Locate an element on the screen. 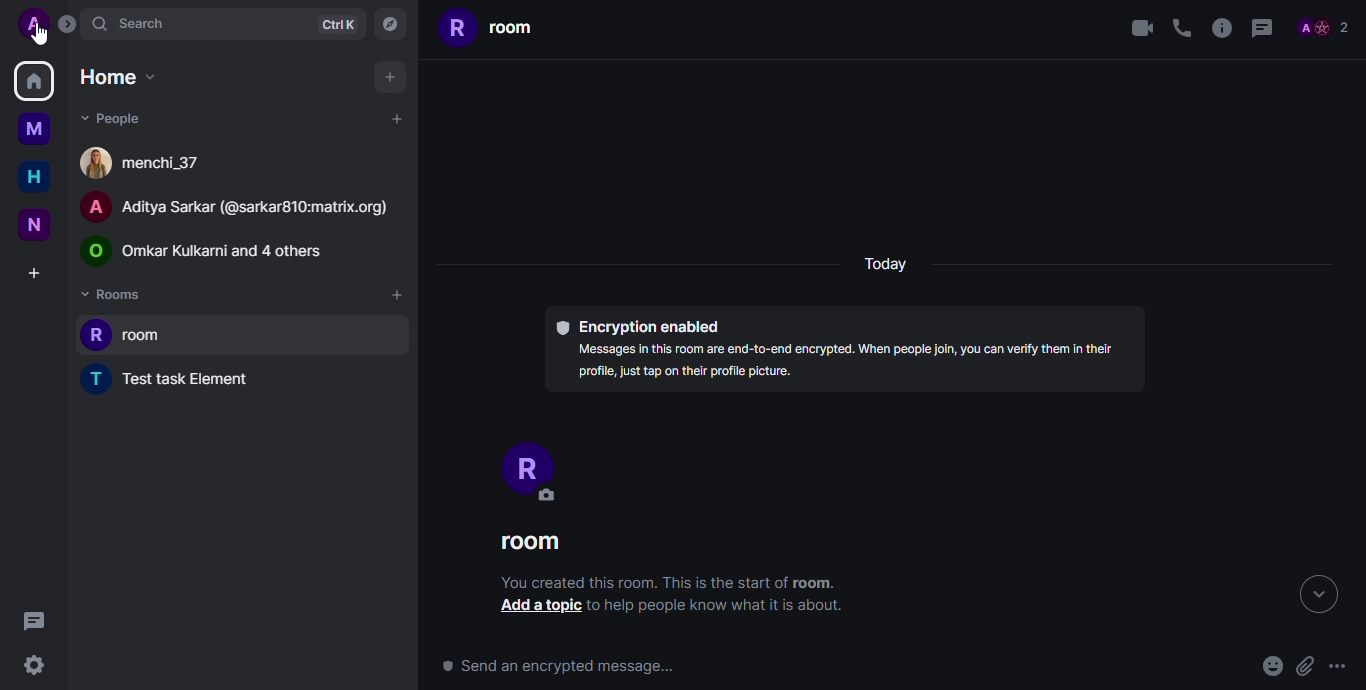 The width and height of the screenshot is (1366, 690). expand is located at coordinates (67, 24).